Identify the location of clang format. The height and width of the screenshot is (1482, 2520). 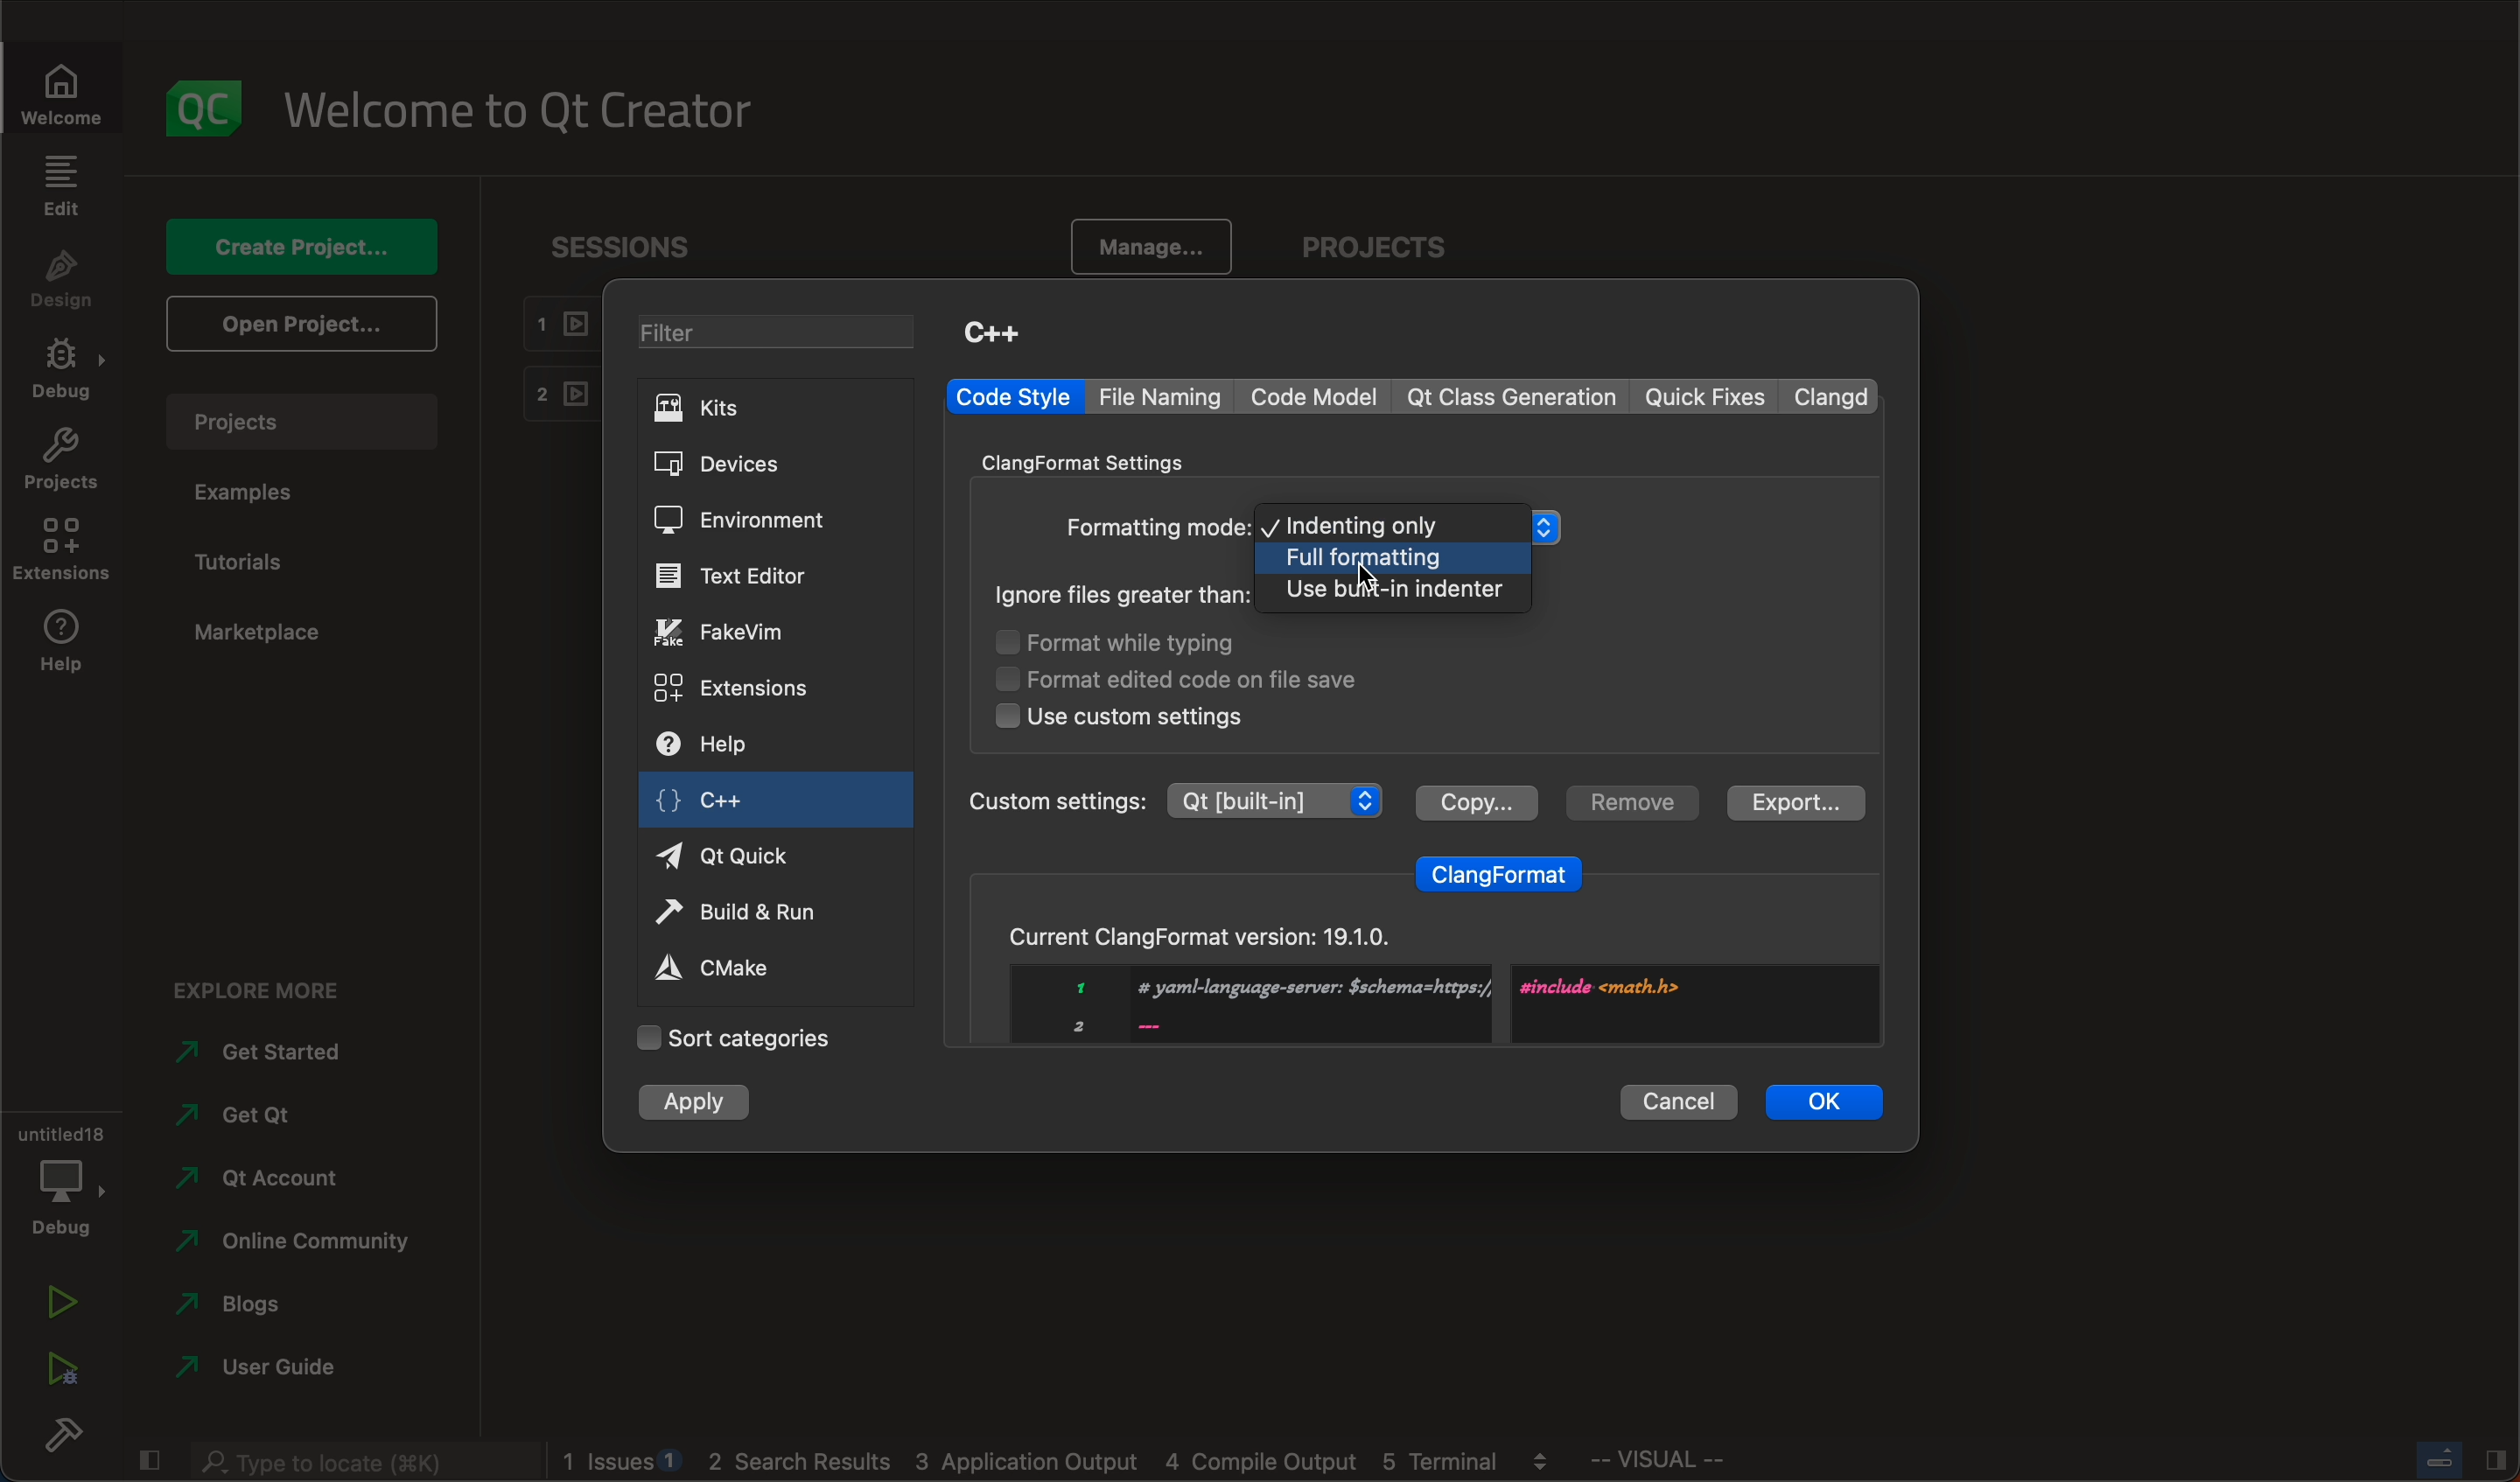
(1500, 869).